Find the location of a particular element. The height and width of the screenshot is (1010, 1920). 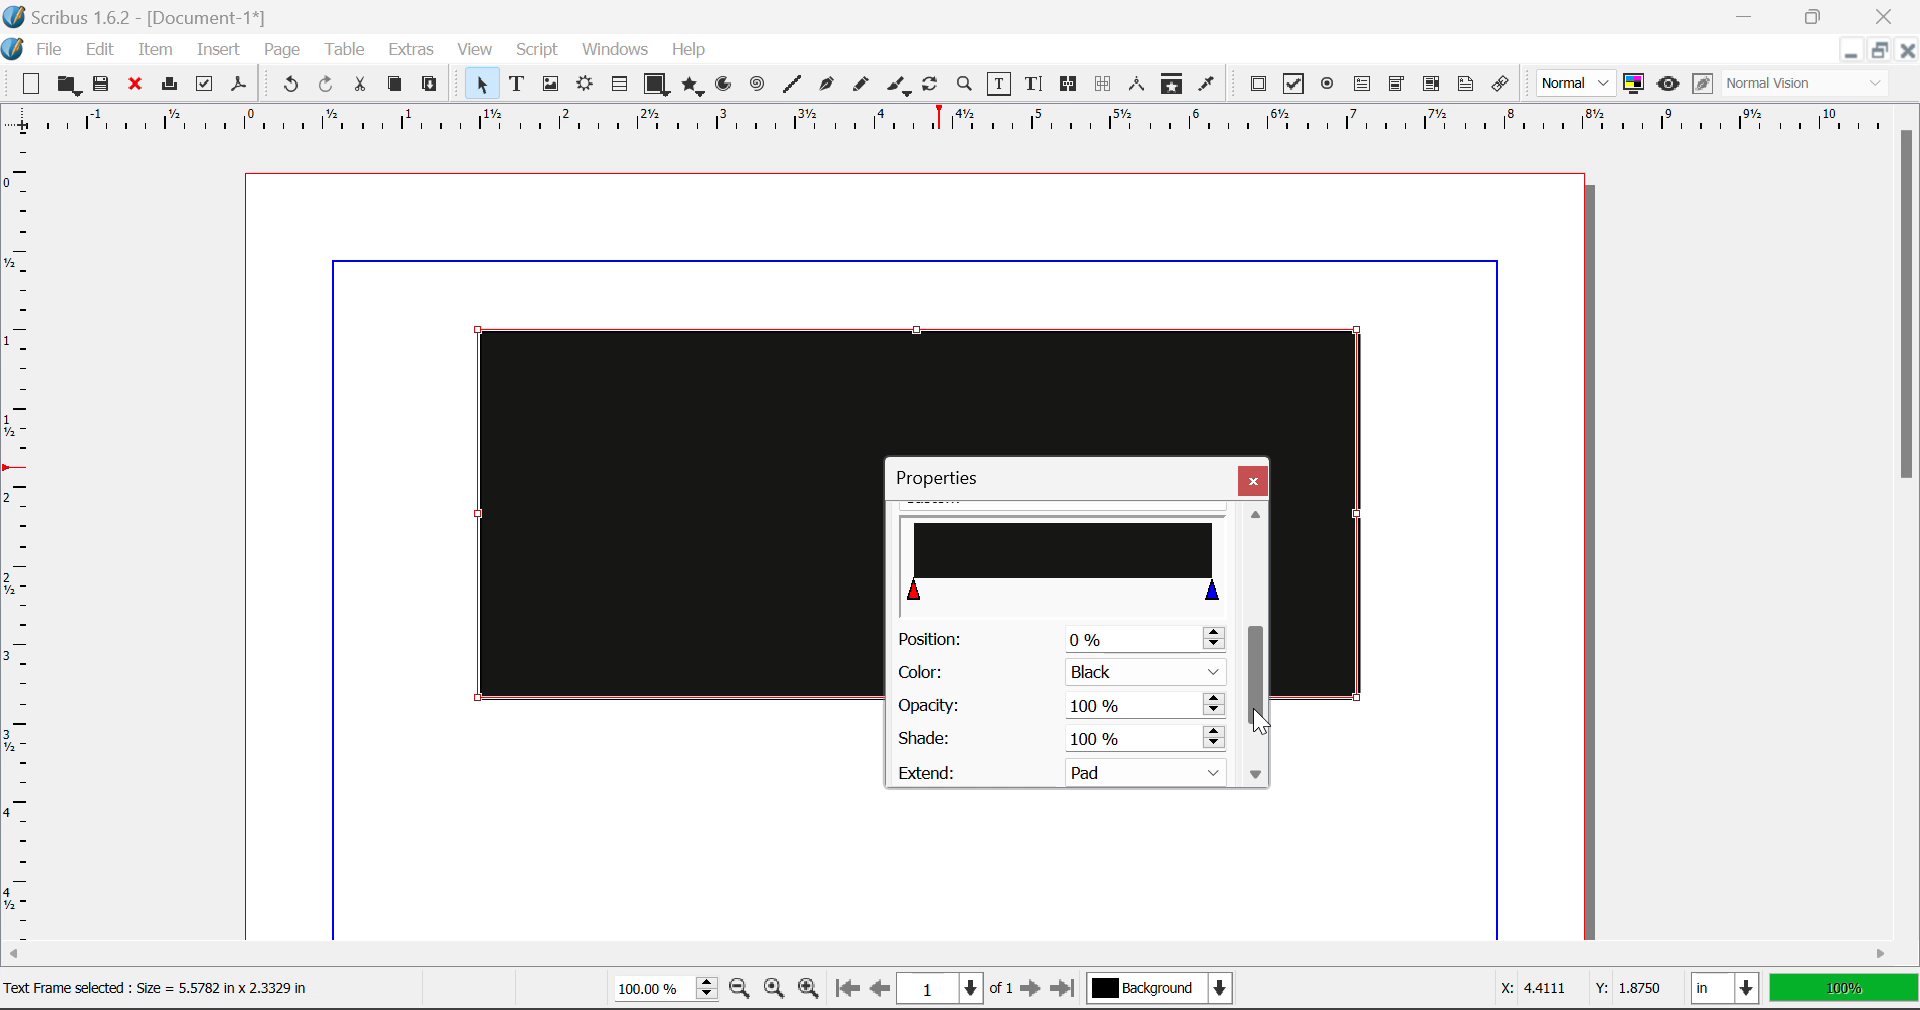

Rotate is located at coordinates (931, 84).